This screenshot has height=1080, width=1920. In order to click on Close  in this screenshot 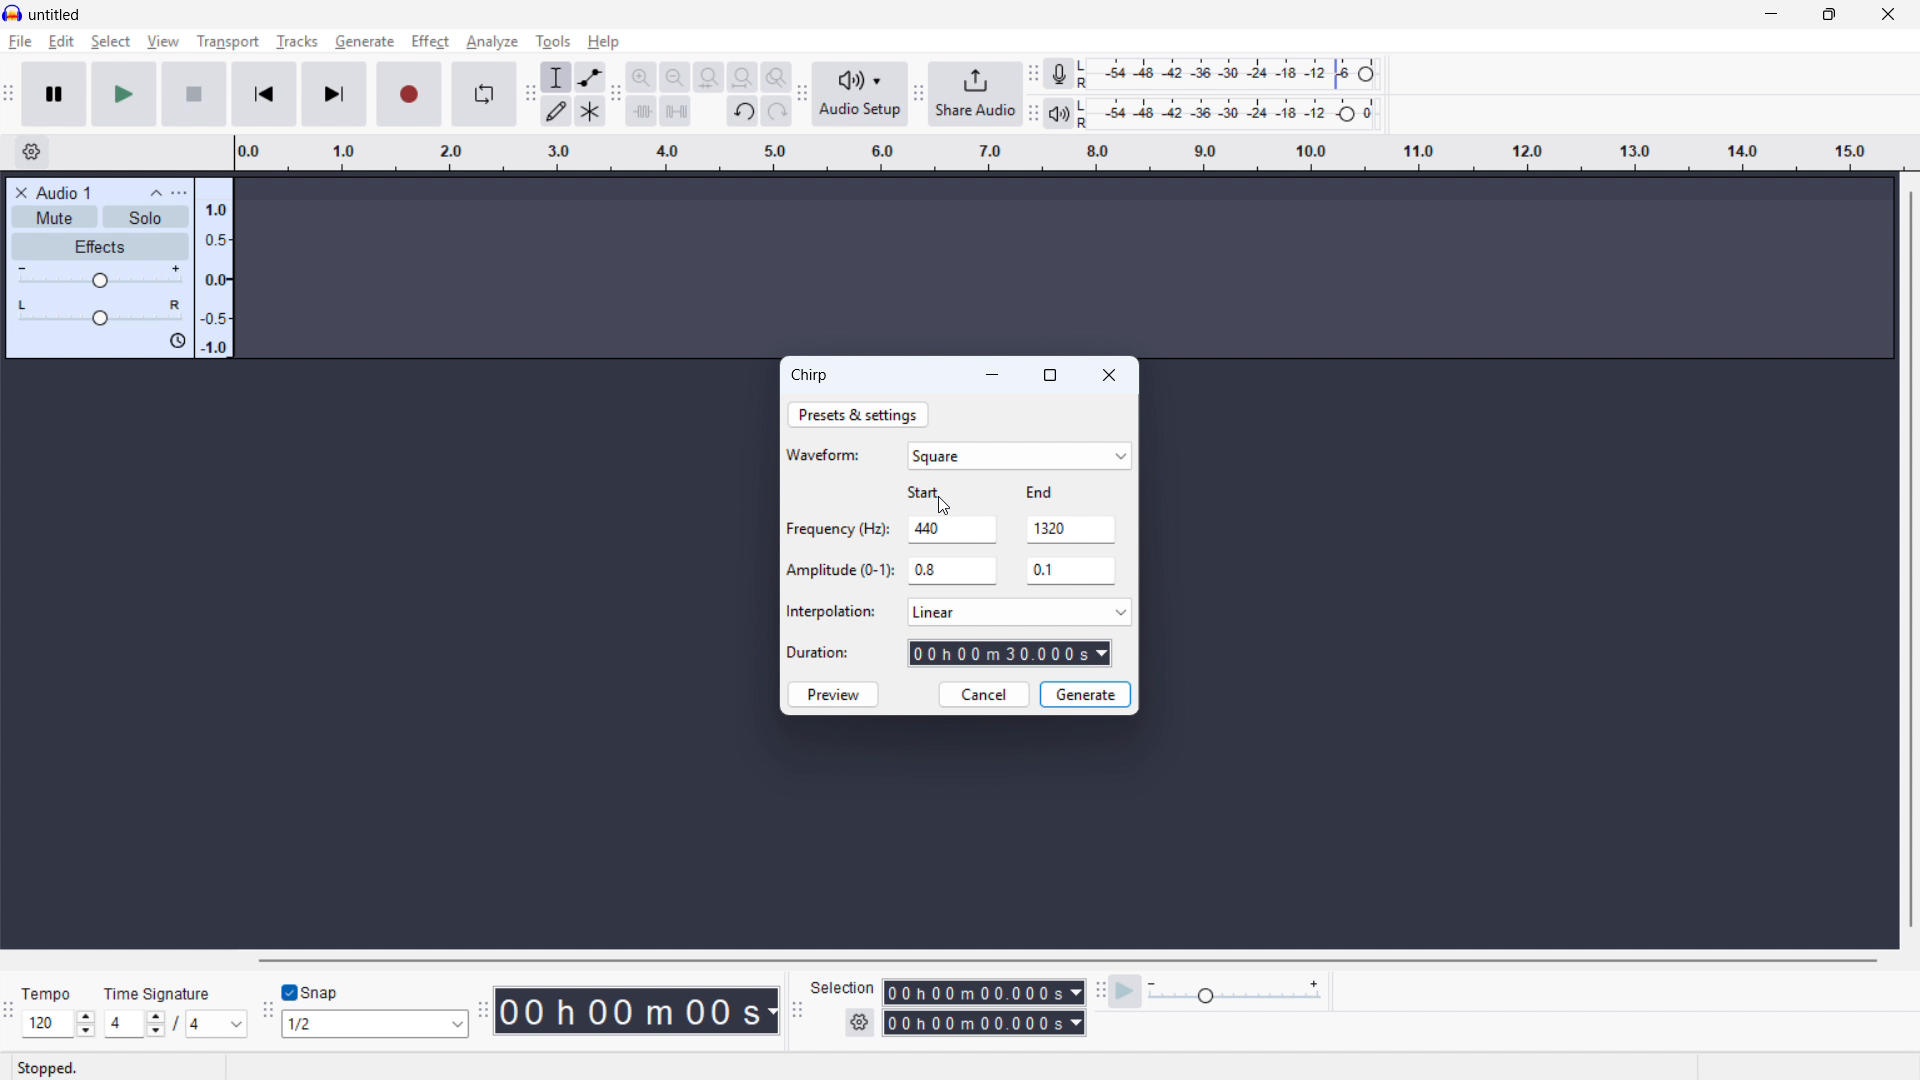, I will do `click(1886, 14)`.